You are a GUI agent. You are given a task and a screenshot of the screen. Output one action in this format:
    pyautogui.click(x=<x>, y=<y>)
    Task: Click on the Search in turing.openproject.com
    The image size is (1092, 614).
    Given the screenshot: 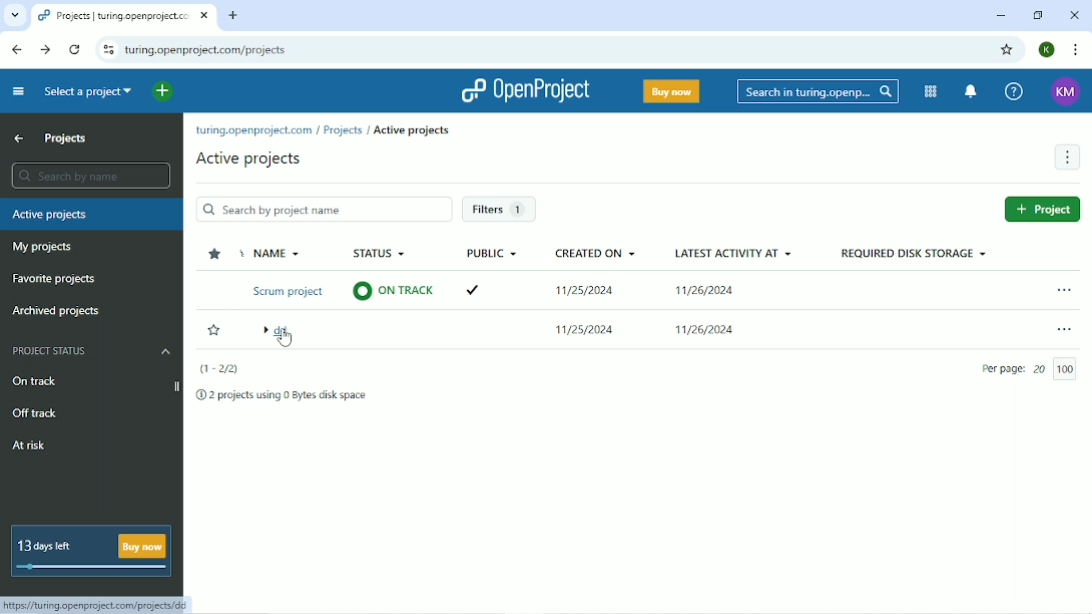 What is the action you would take?
    pyautogui.click(x=818, y=91)
    